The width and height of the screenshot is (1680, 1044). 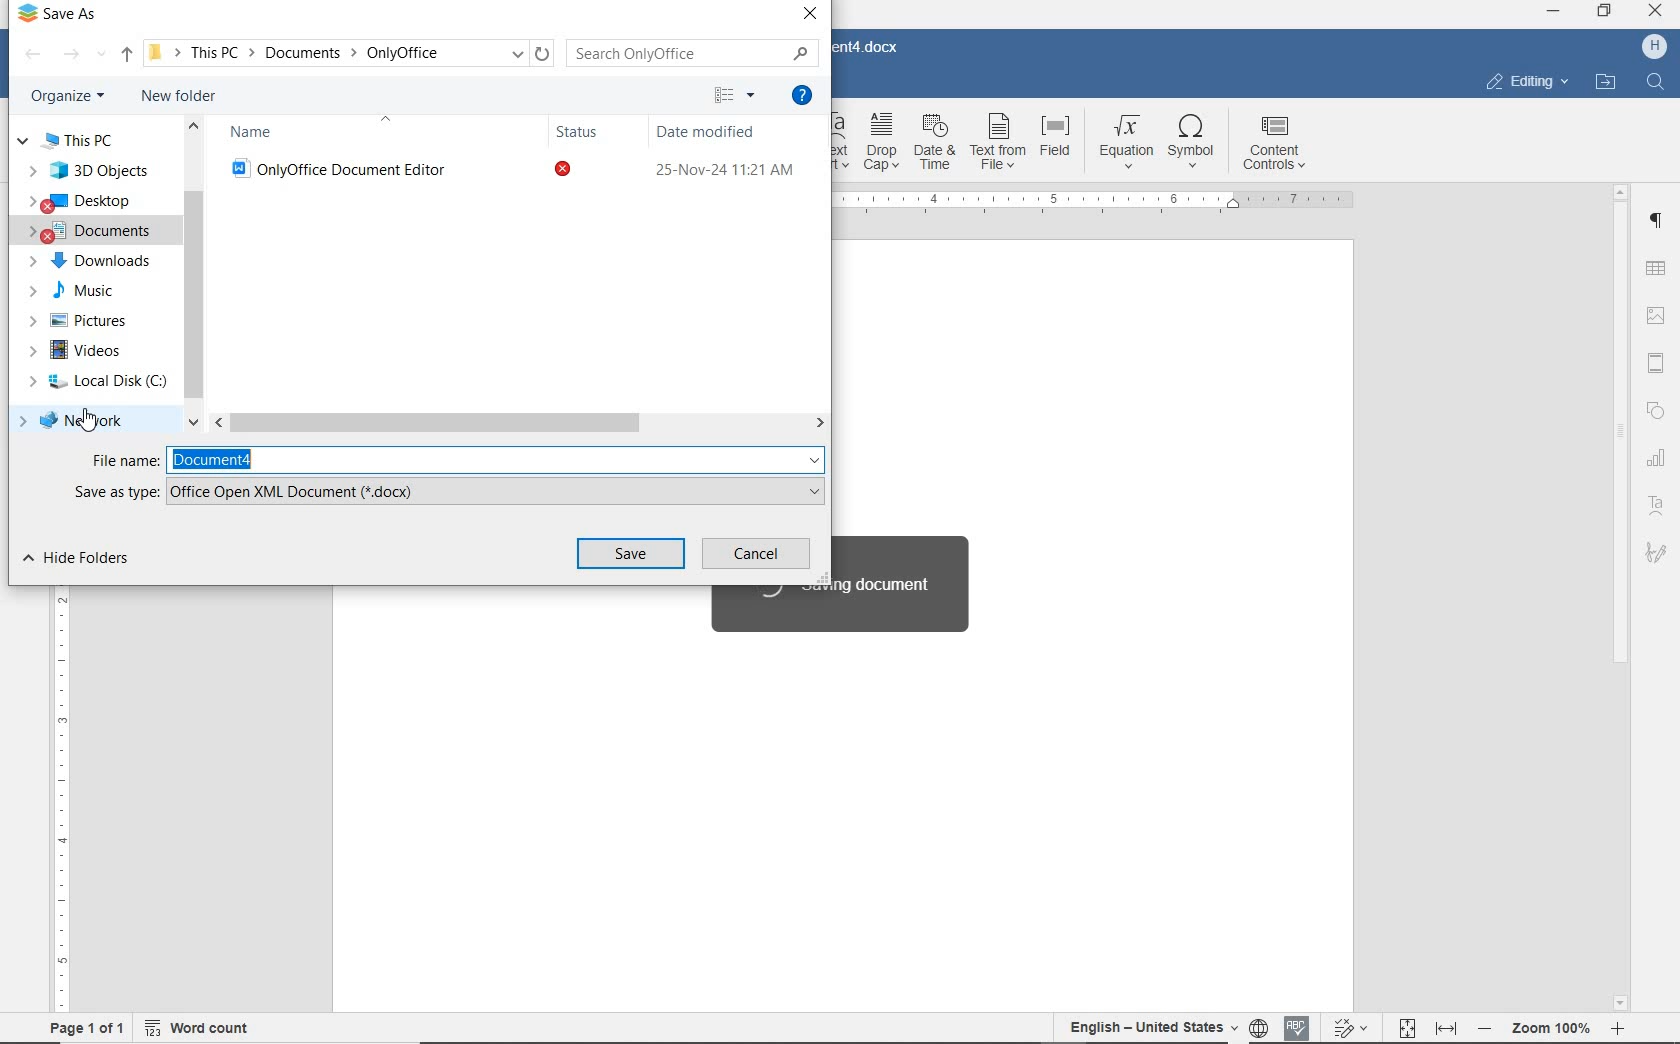 What do you see at coordinates (1301, 1027) in the screenshot?
I see `Spell checking` at bounding box center [1301, 1027].